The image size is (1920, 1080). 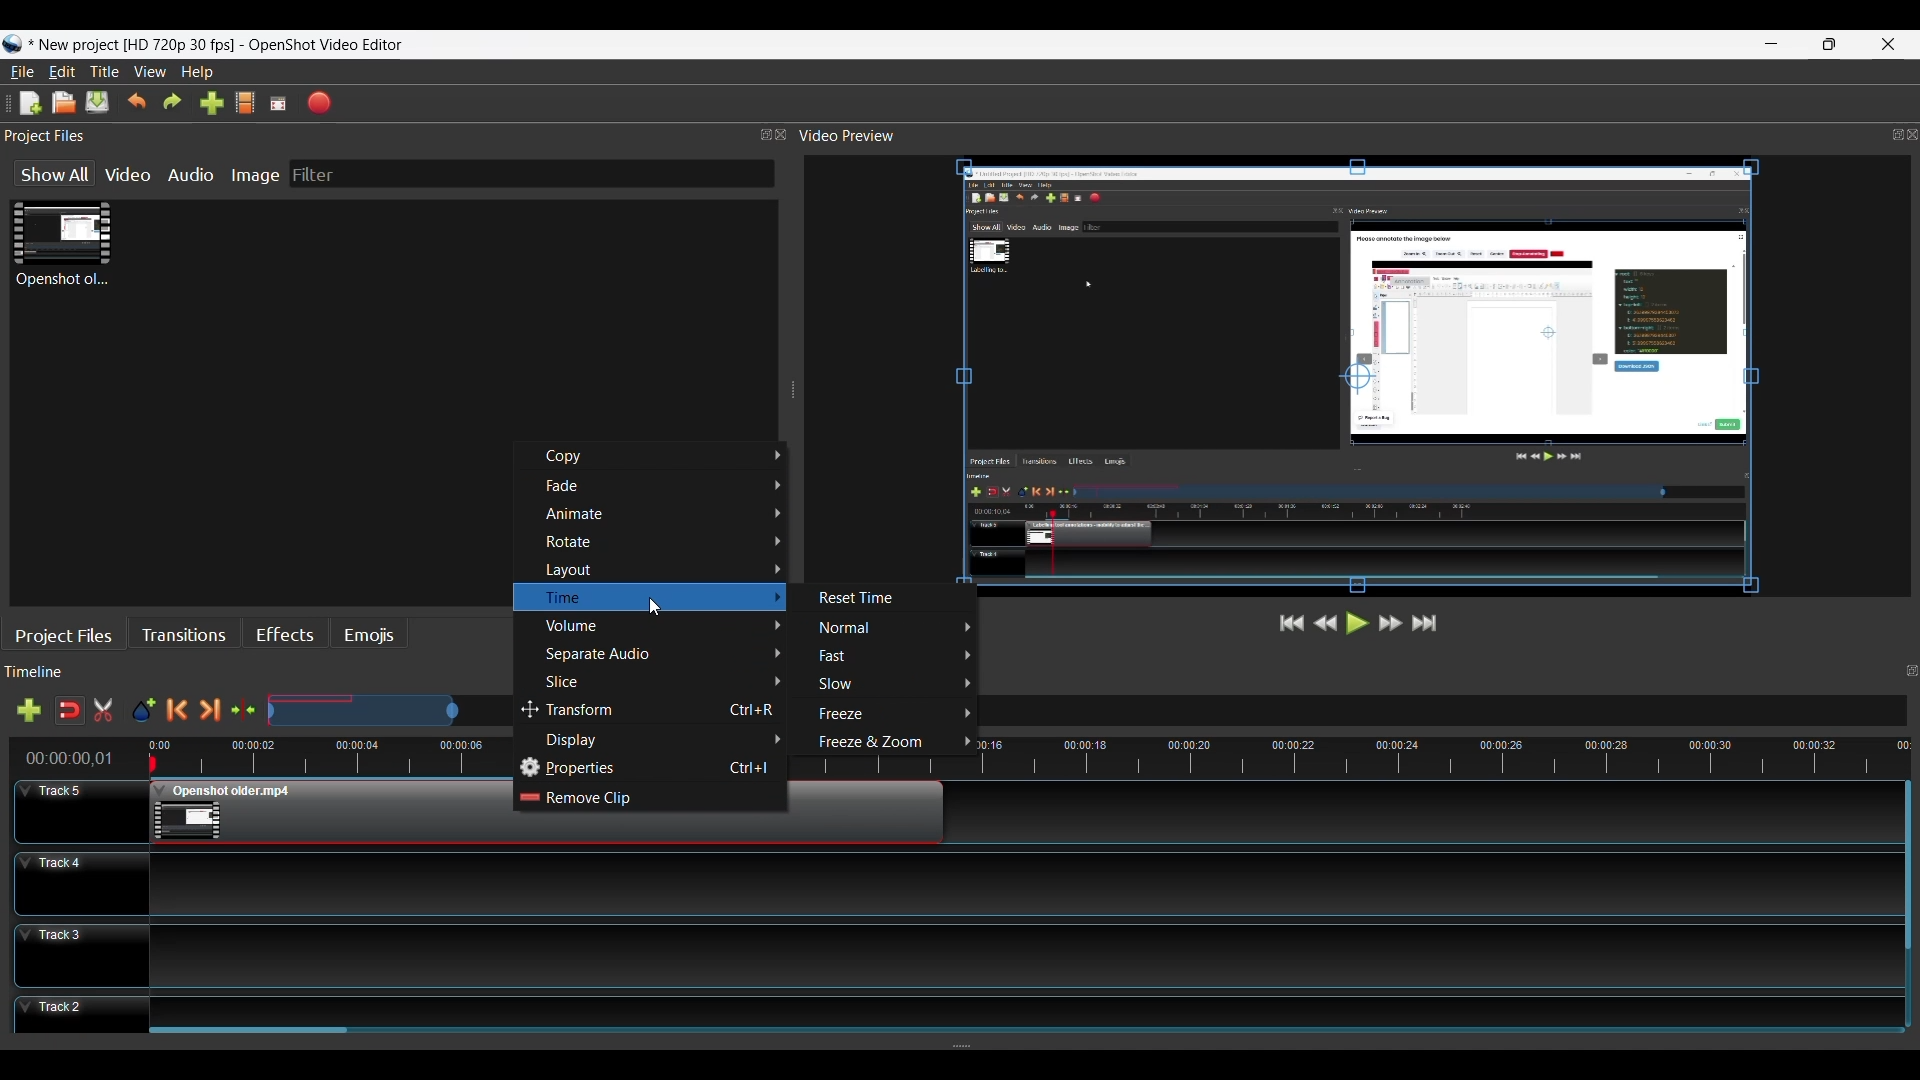 I want to click on Add Track, so click(x=29, y=710).